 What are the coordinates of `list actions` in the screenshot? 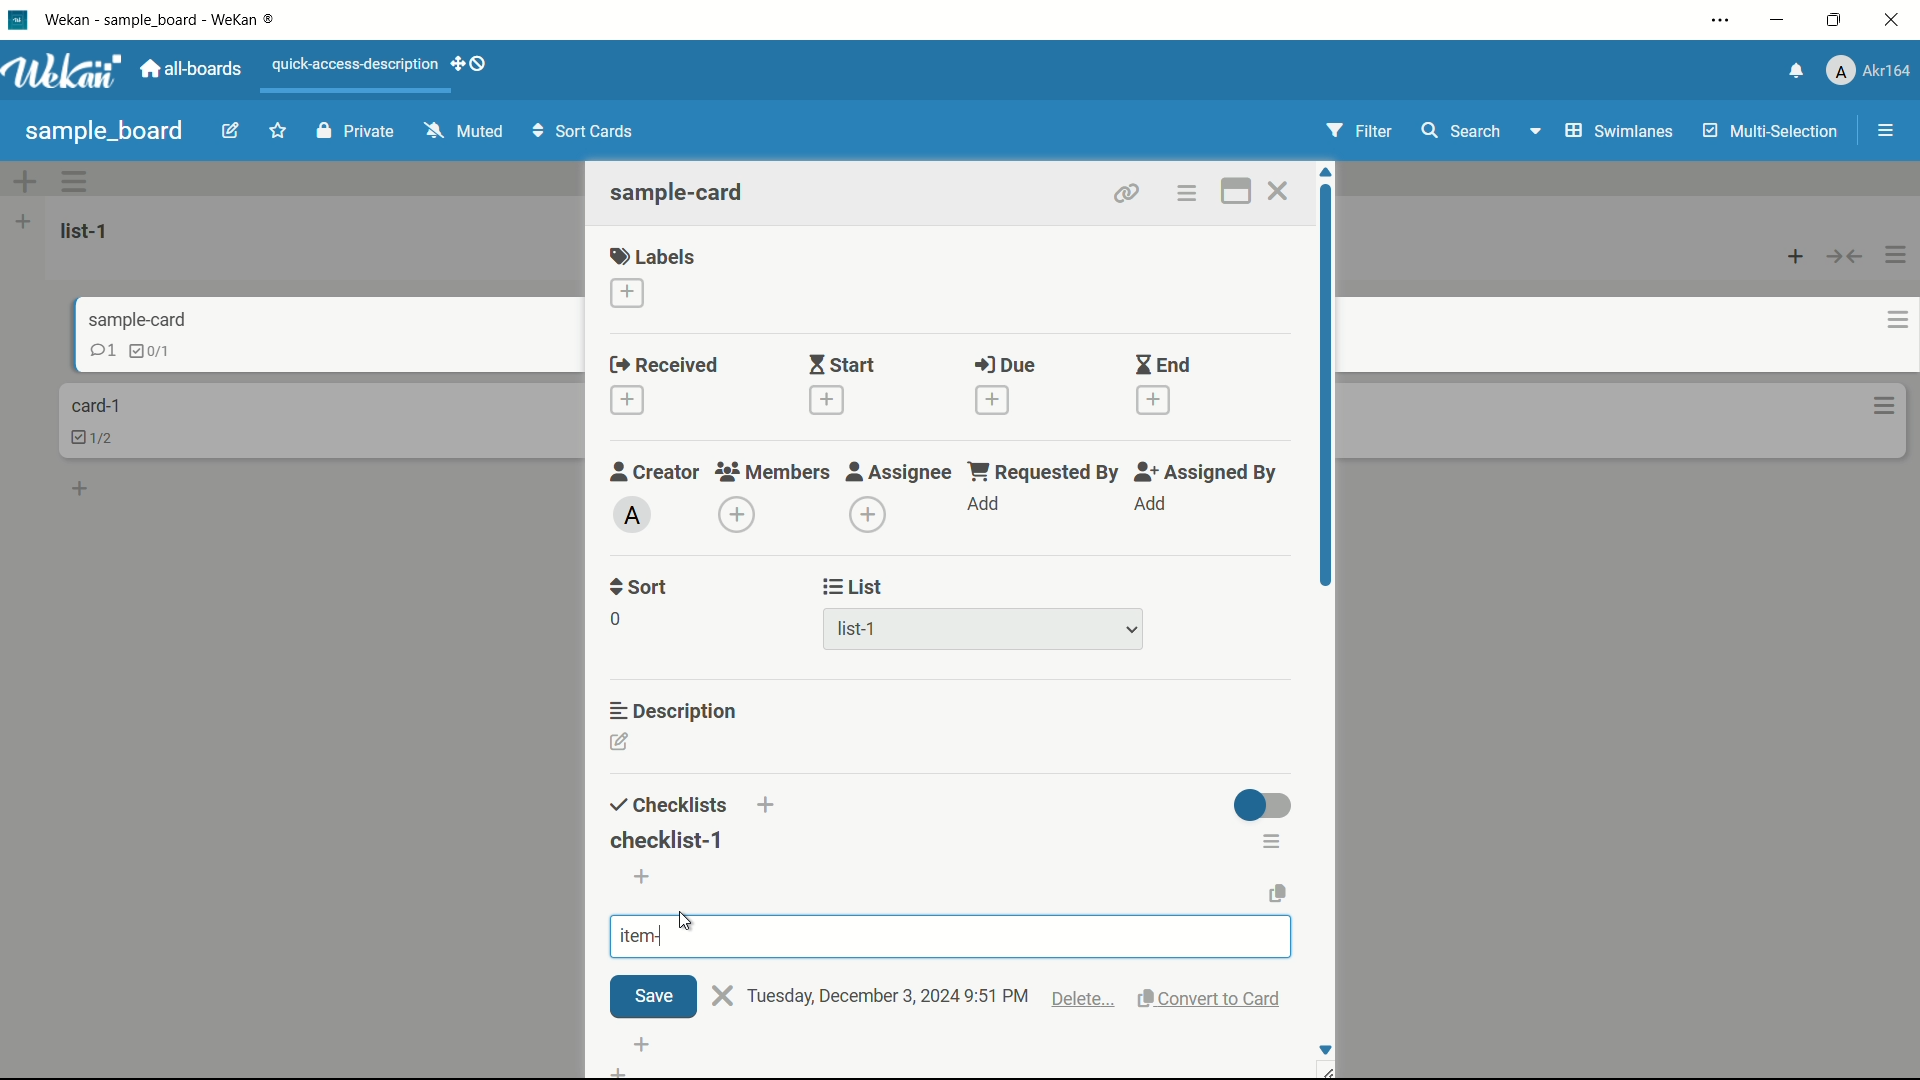 It's located at (1897, 255).